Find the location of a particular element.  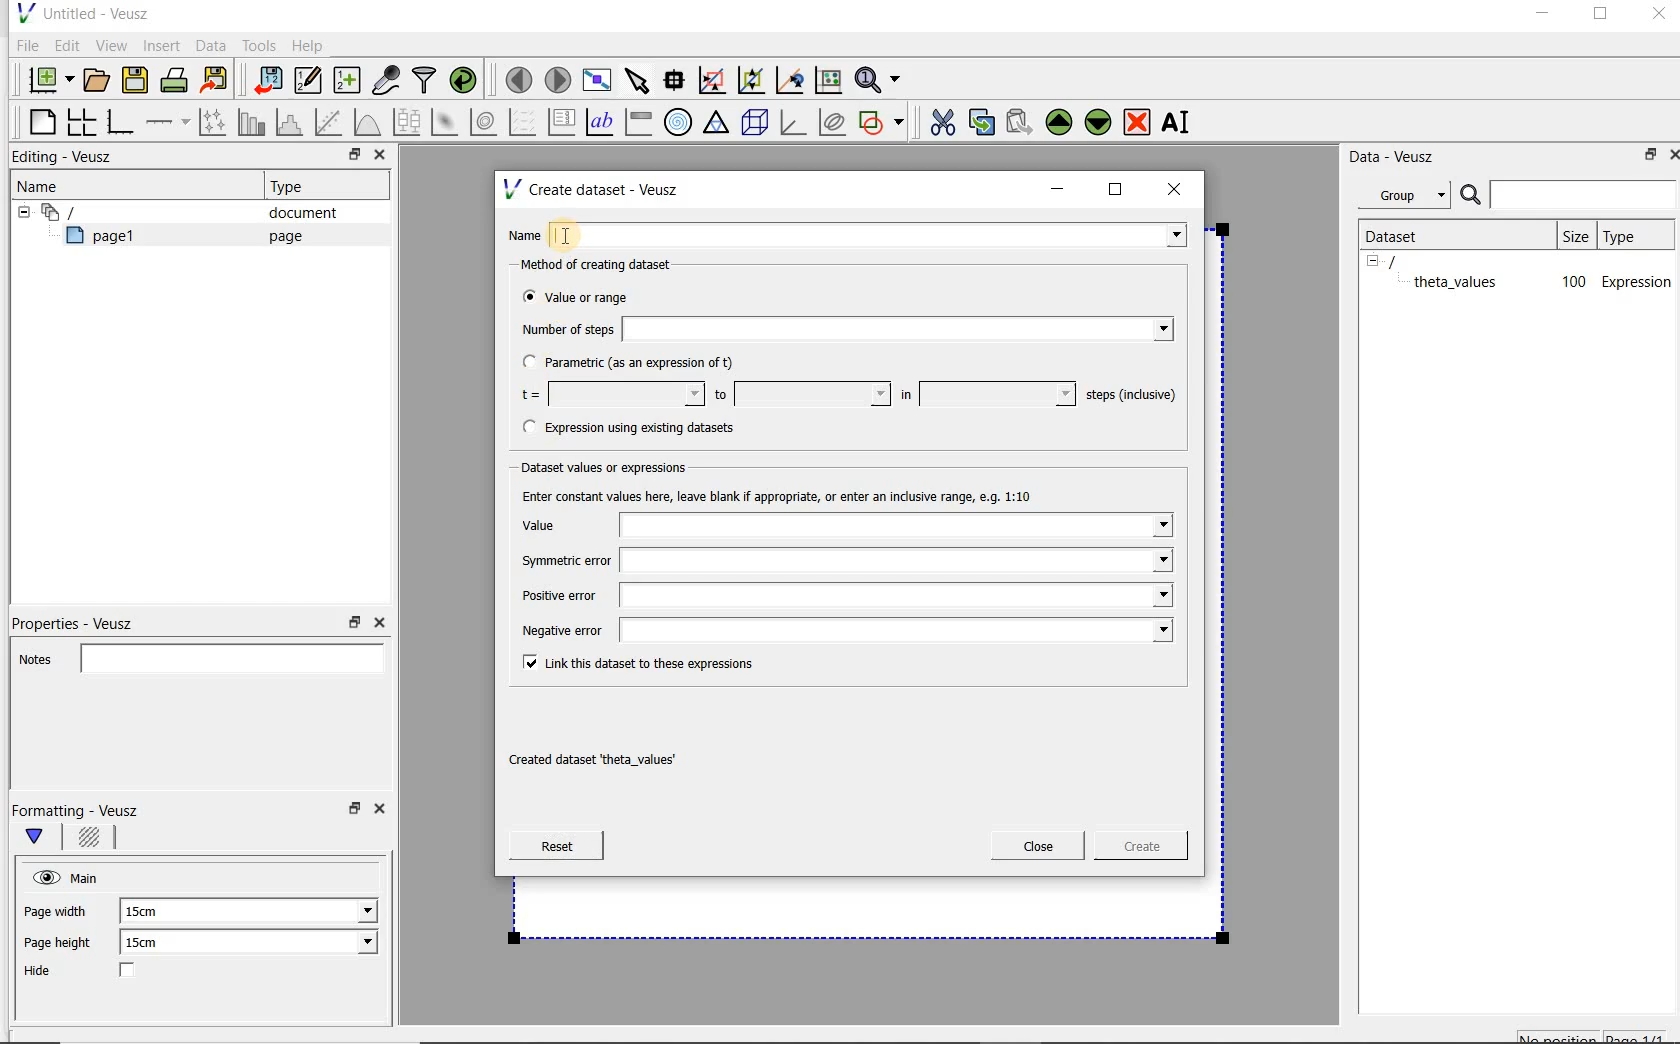

click to recenter graph axes is located at coordinates (791, 81).